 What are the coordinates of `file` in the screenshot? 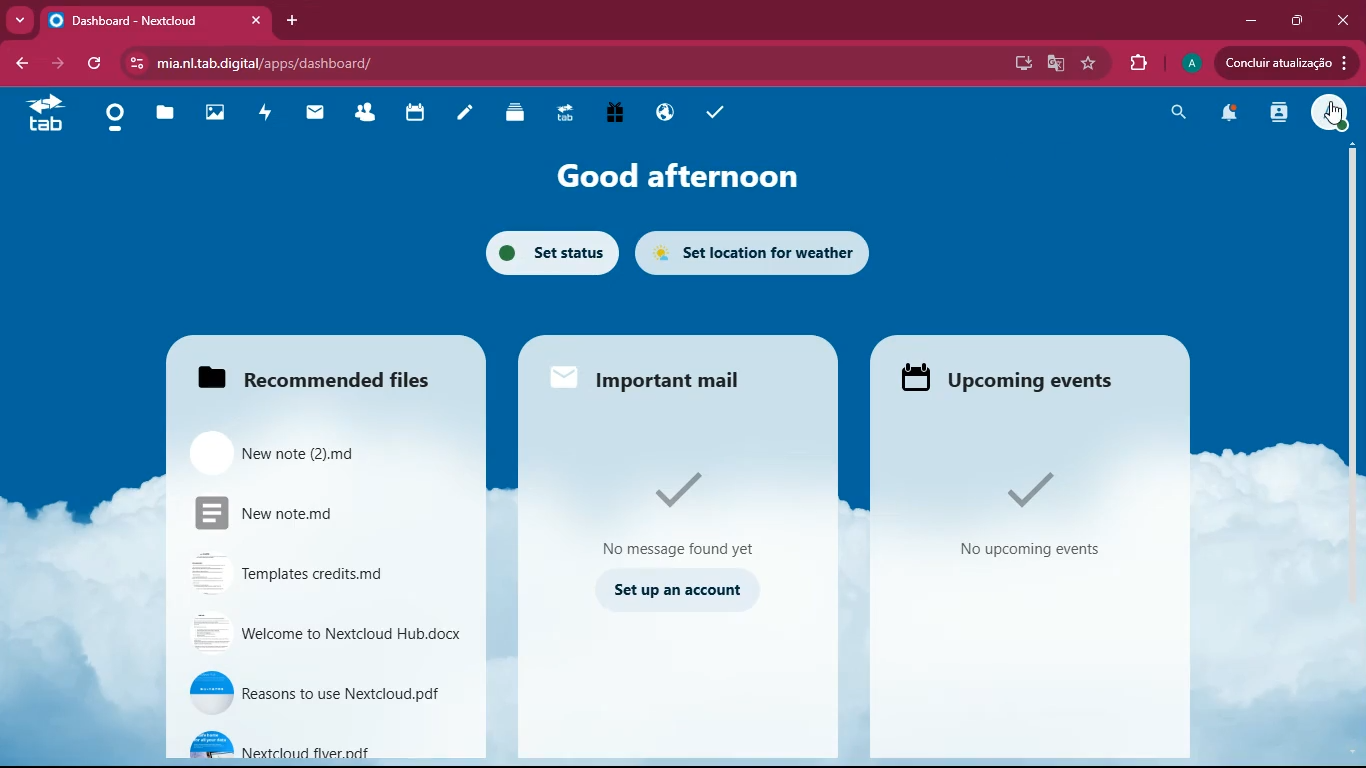 It's located at (322, 745).